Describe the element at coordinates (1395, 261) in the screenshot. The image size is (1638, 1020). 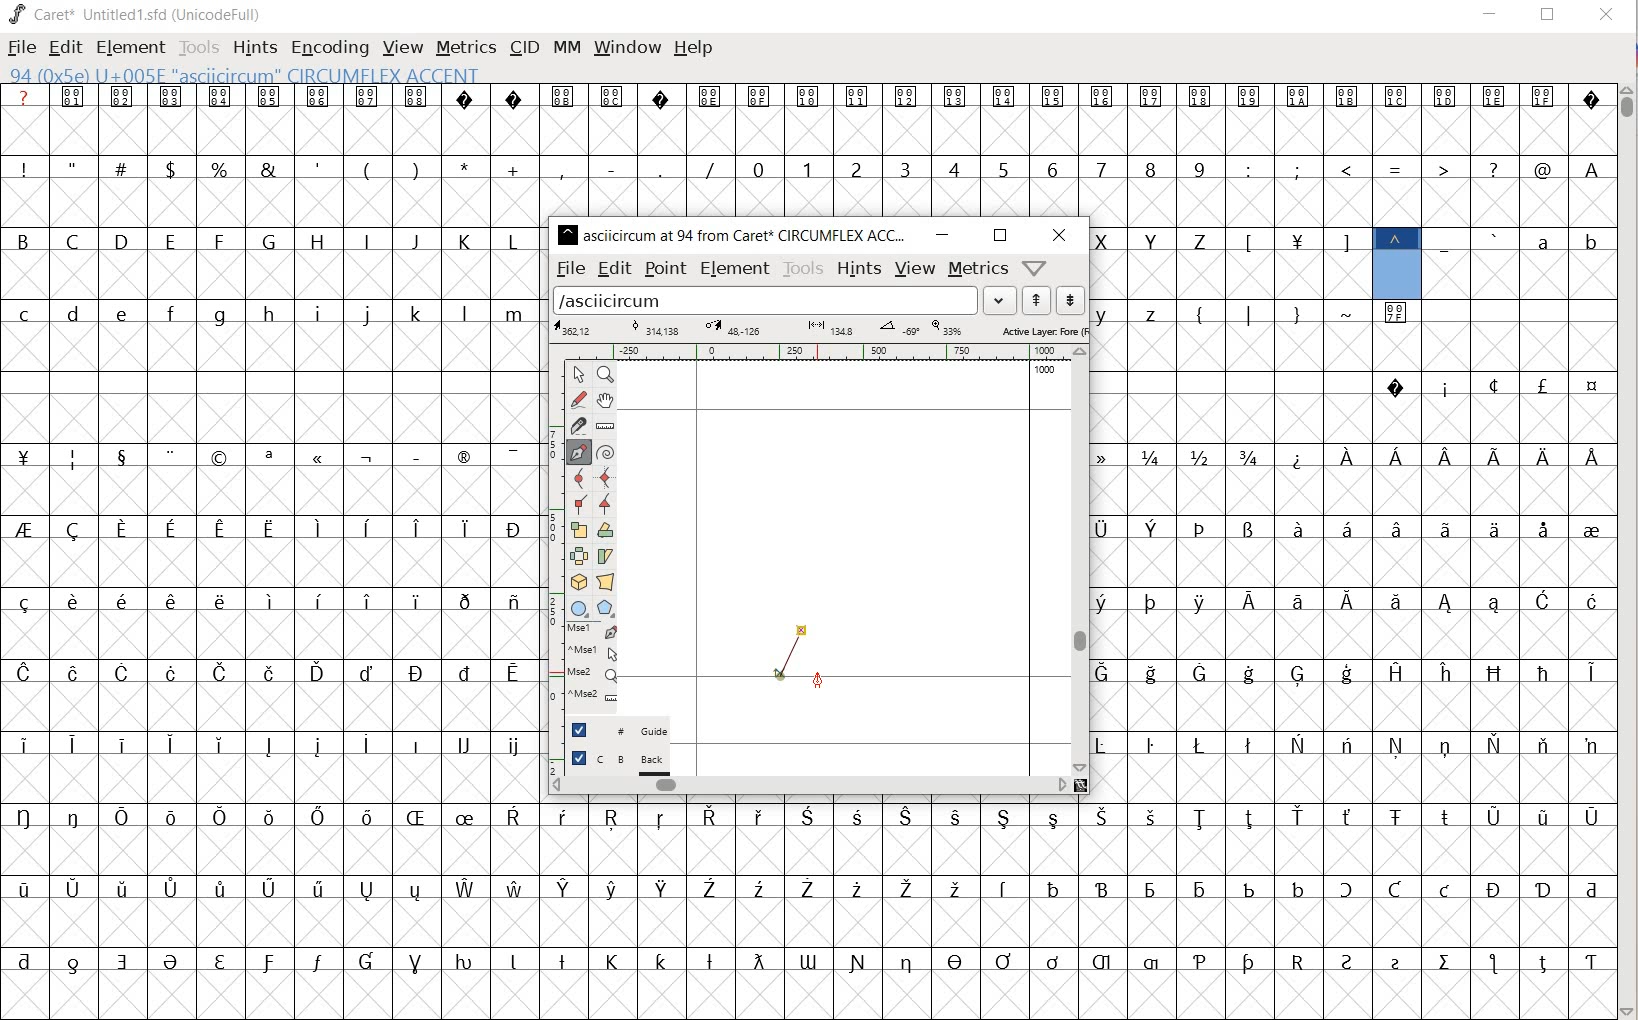
I see `94 0xSe U+00SE "asciicircum" CIRCUMFLEX ACCENT` at that location.